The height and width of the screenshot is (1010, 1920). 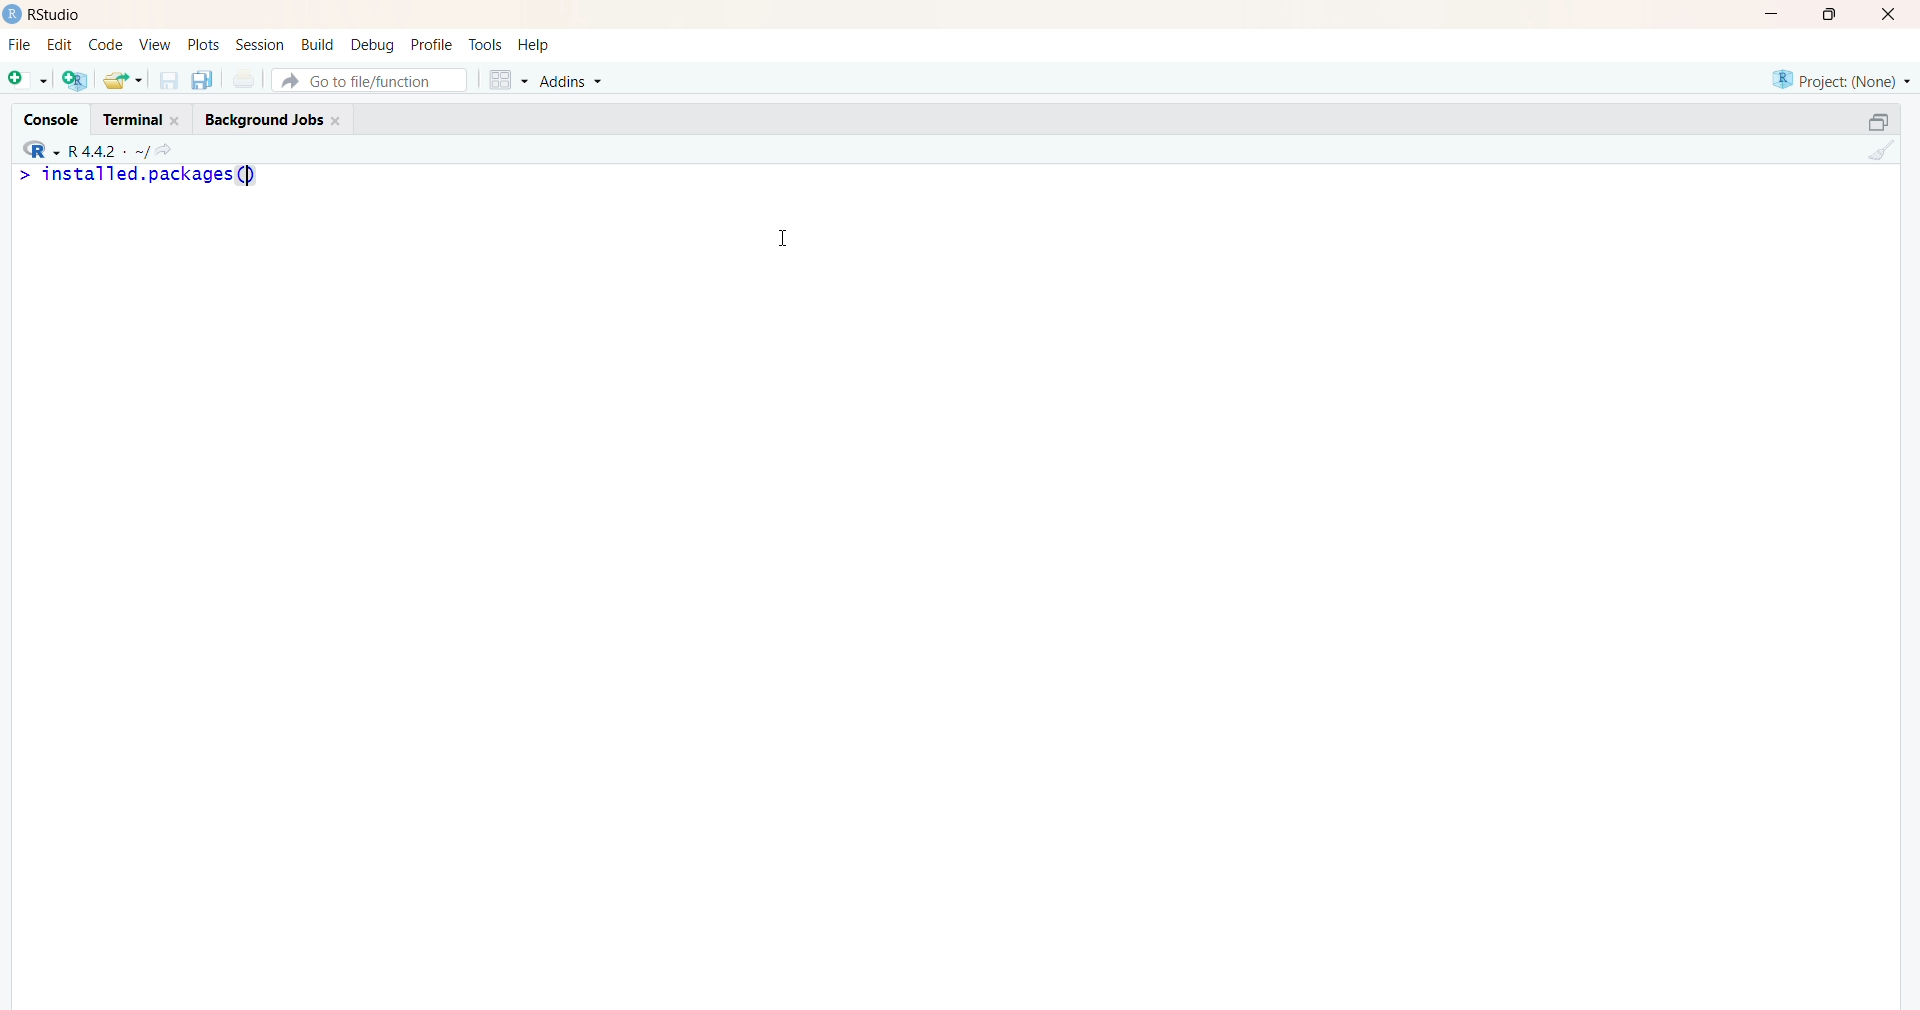 I want to click on help, so click(x=535, y=44).